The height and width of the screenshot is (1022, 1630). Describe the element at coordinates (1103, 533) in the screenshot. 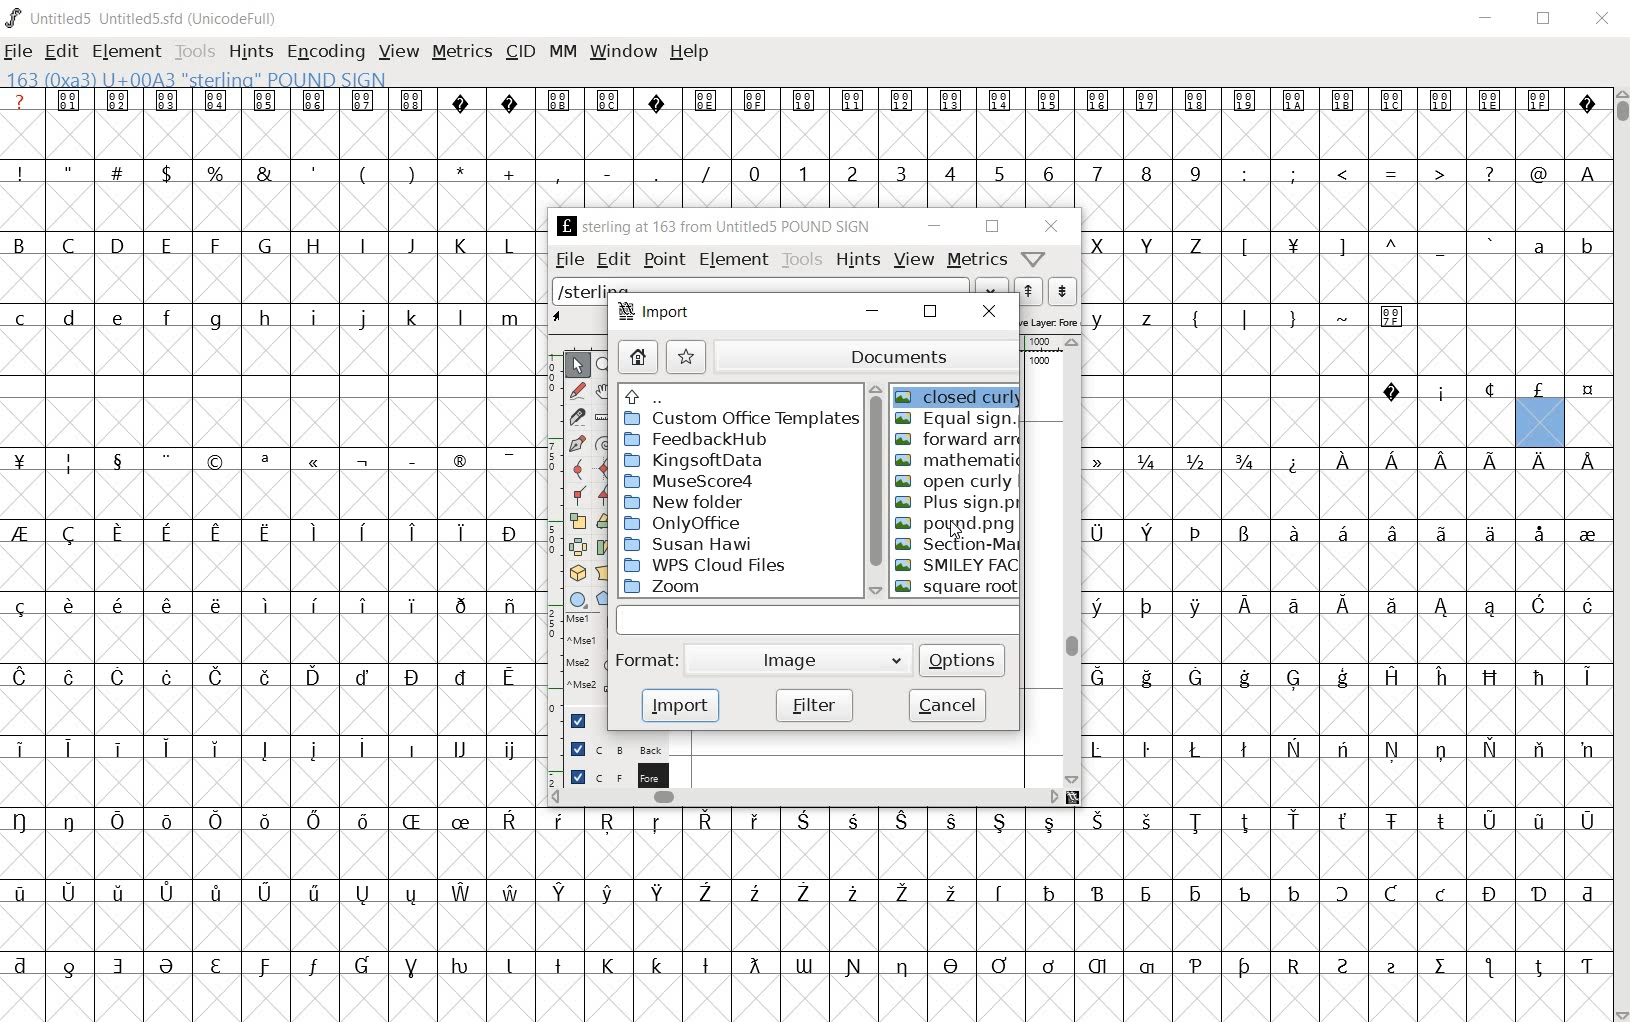

I see `Symbol` at that location.